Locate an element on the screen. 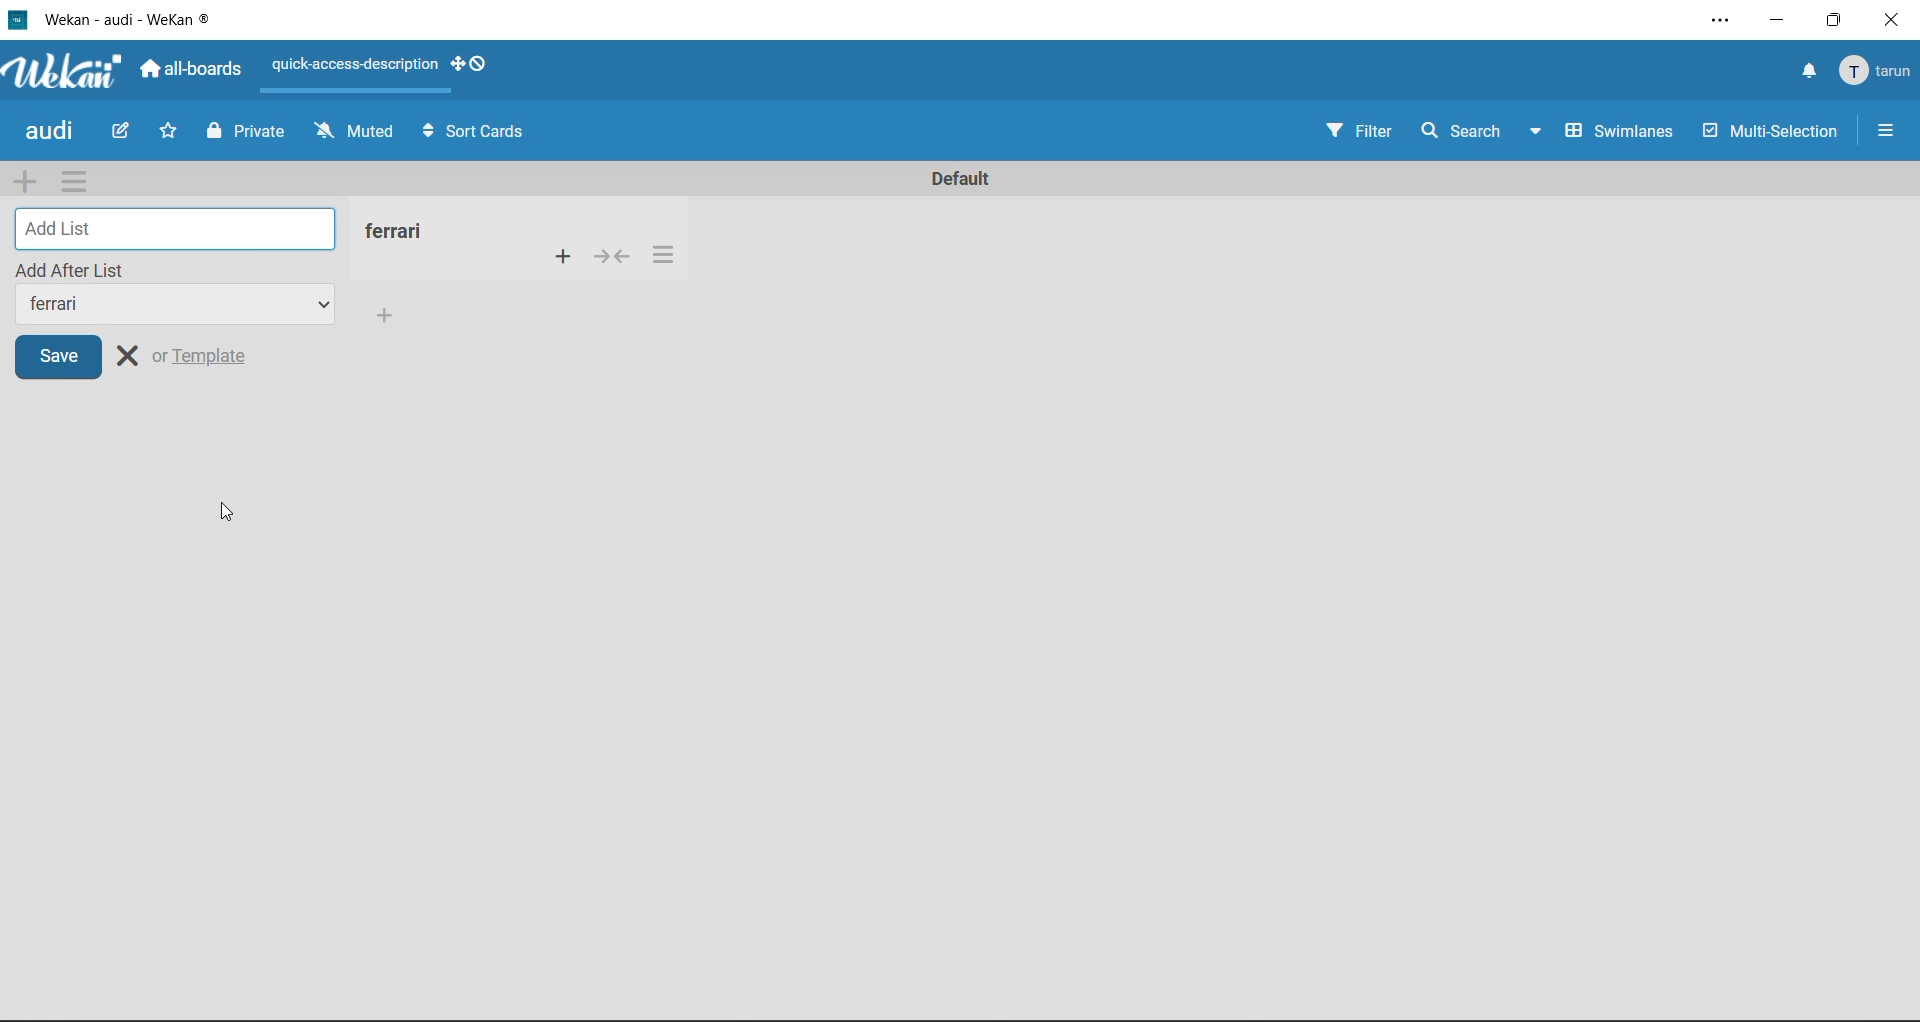 This screenshot has height=1022, width=1920. search is located at coordinates (1459, 130).